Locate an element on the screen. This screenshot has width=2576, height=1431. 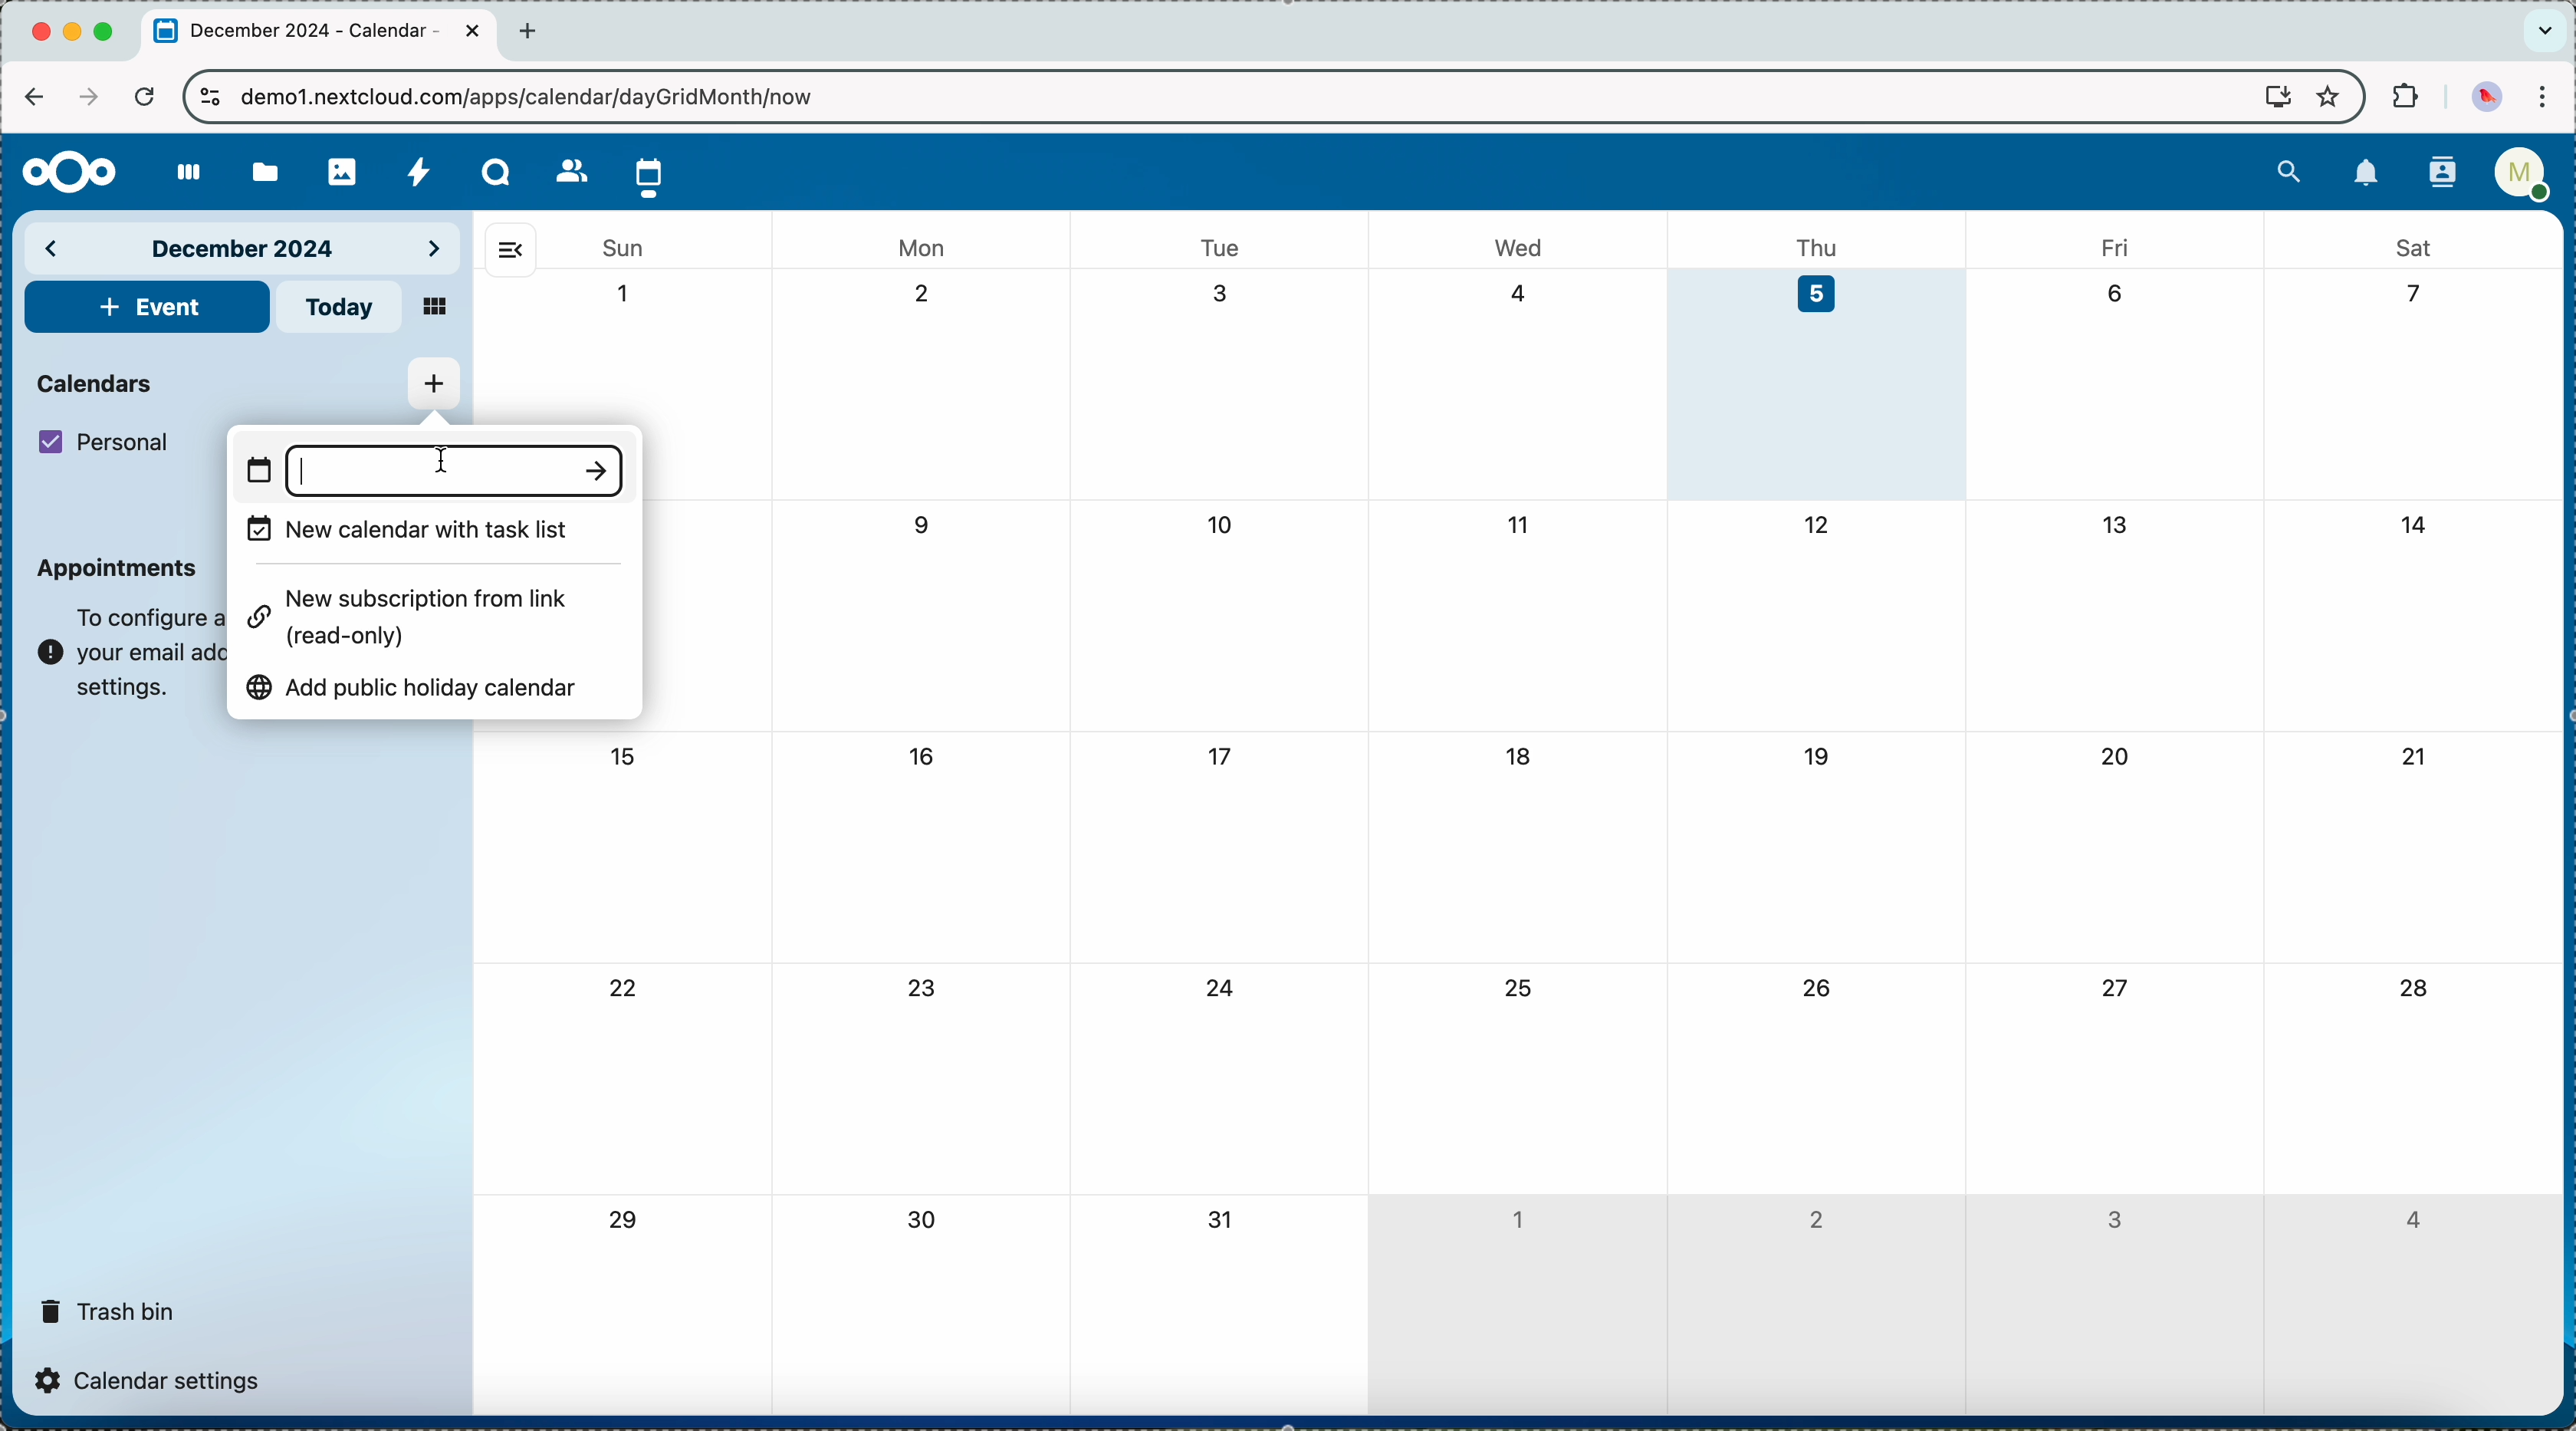
24 is located at coordinates (1222, 990).